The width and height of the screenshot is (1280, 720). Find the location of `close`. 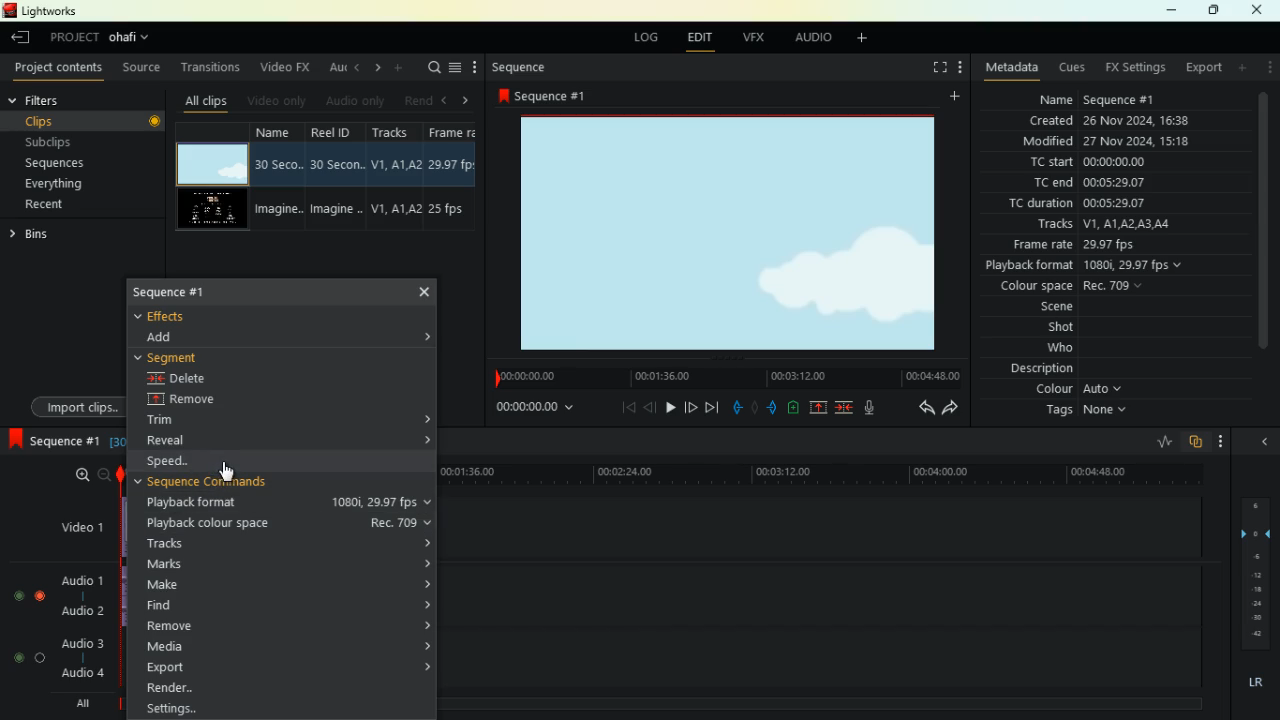

close is located at coordinates (1265, 440).